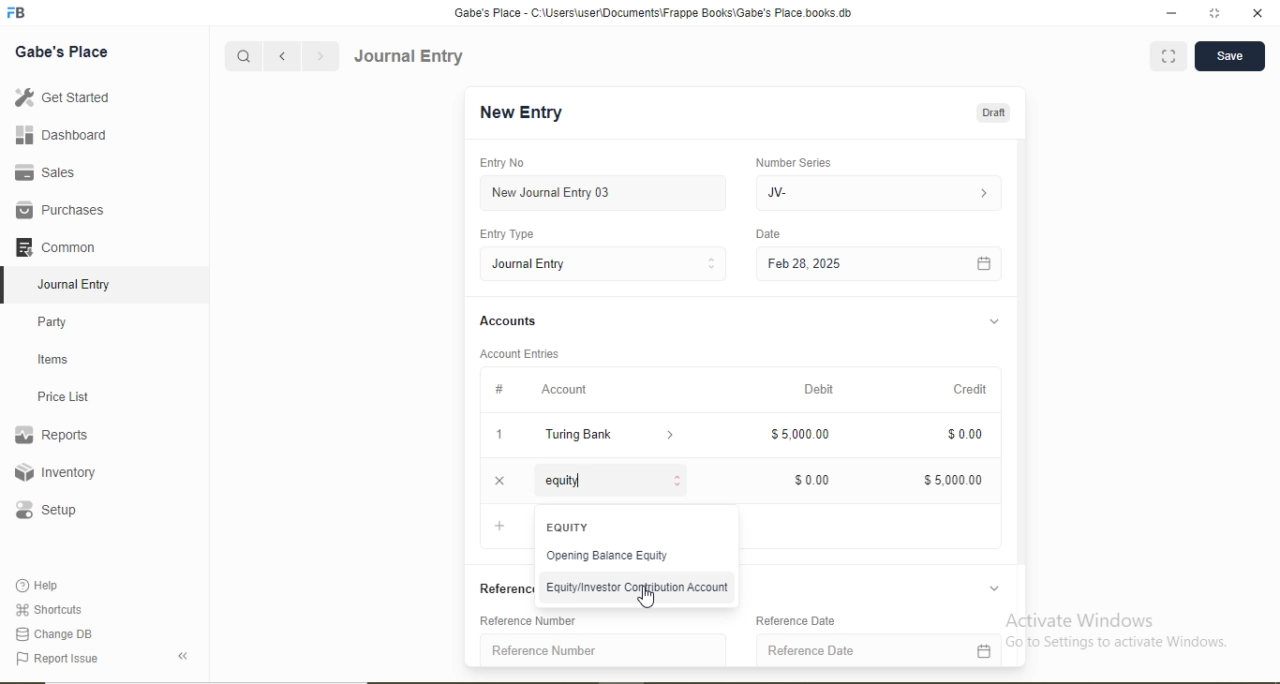 Image resolution: width=1280 pixels, height=684 pixels. Describe the element at coordinates (500, 388) in the screenshot. I see `#` at that location.